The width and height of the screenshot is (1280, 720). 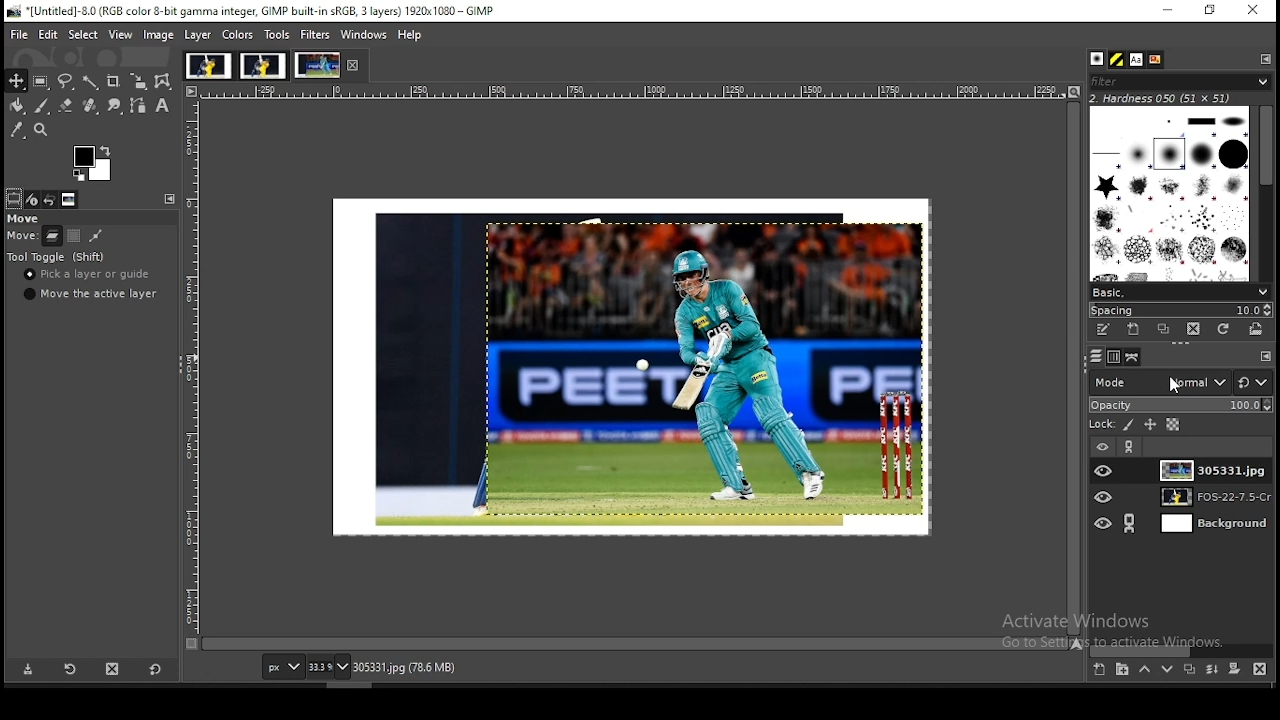 What do you see at coordinates (1104, 468) in the screenshot?
I see `layer visibility on/off` at bounding box center [1104, 468].